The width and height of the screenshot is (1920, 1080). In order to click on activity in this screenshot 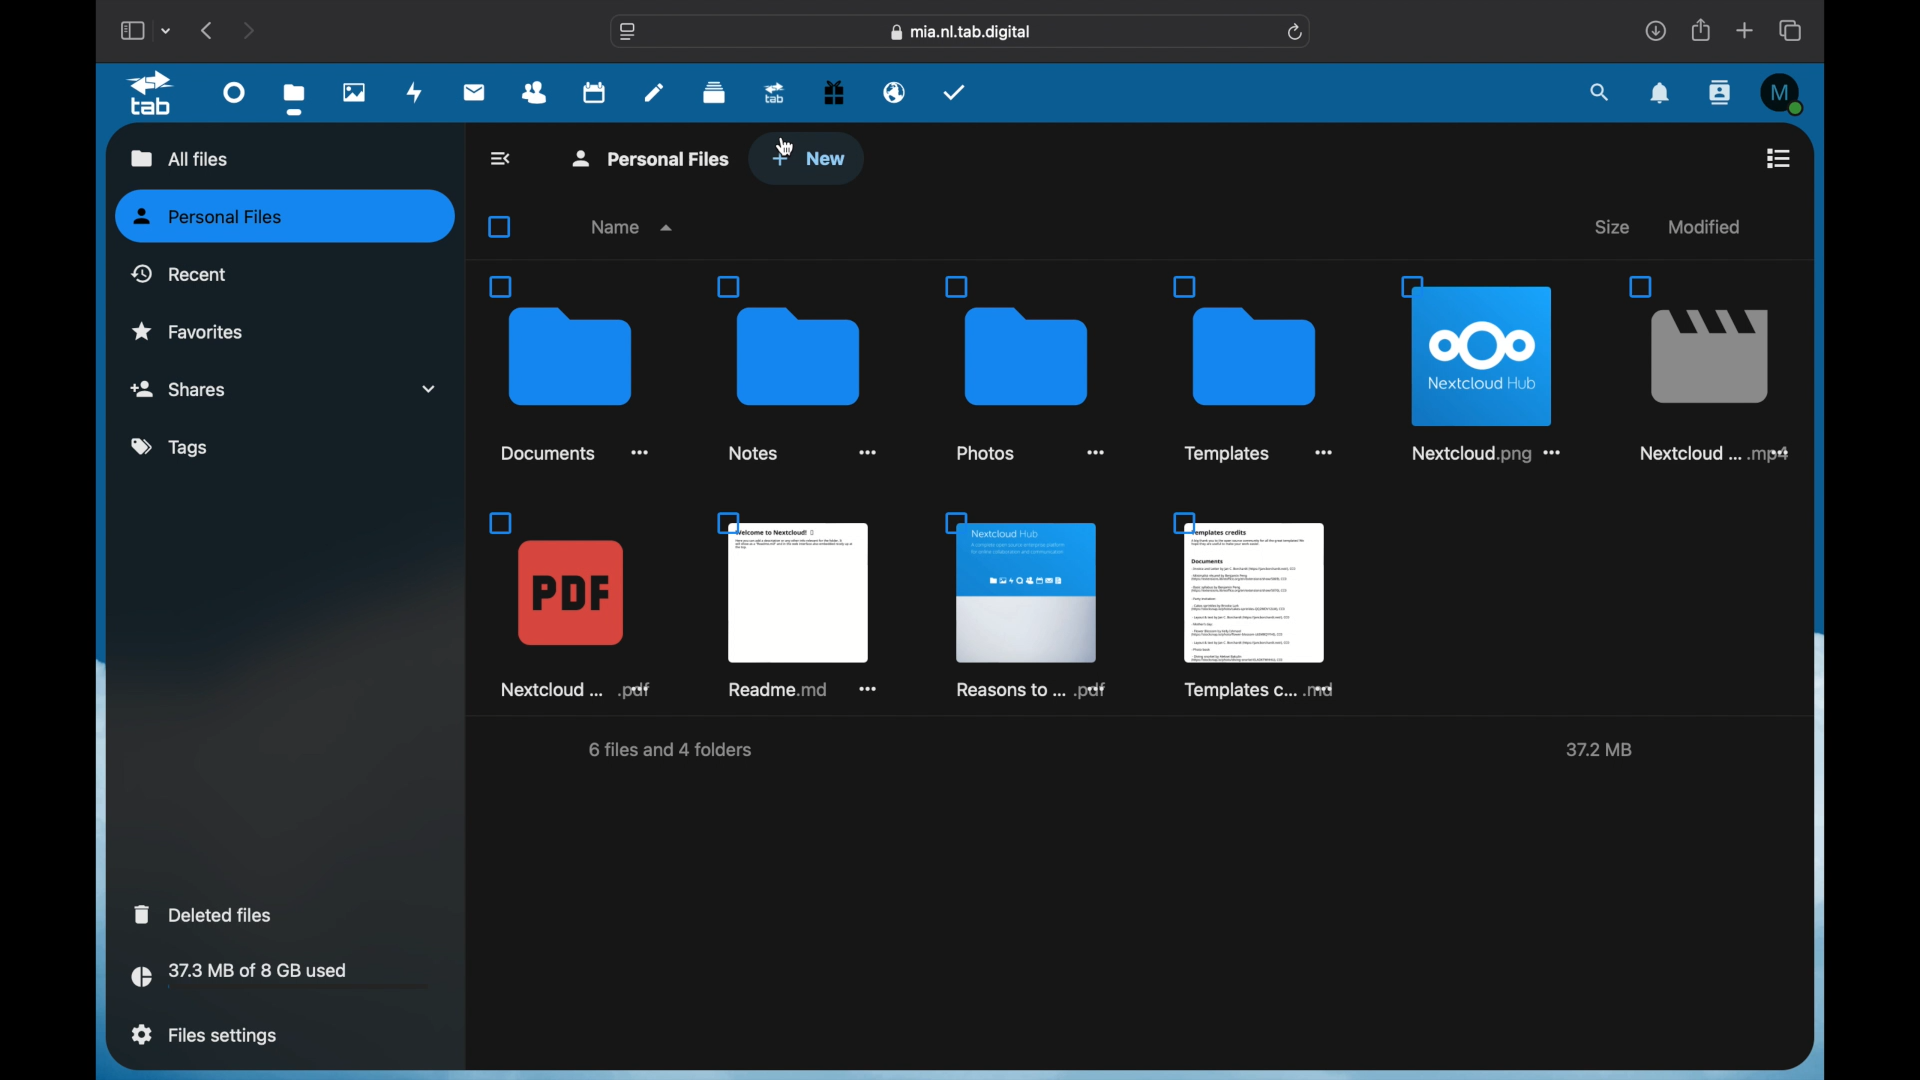, I will do `click(415, 94)`.